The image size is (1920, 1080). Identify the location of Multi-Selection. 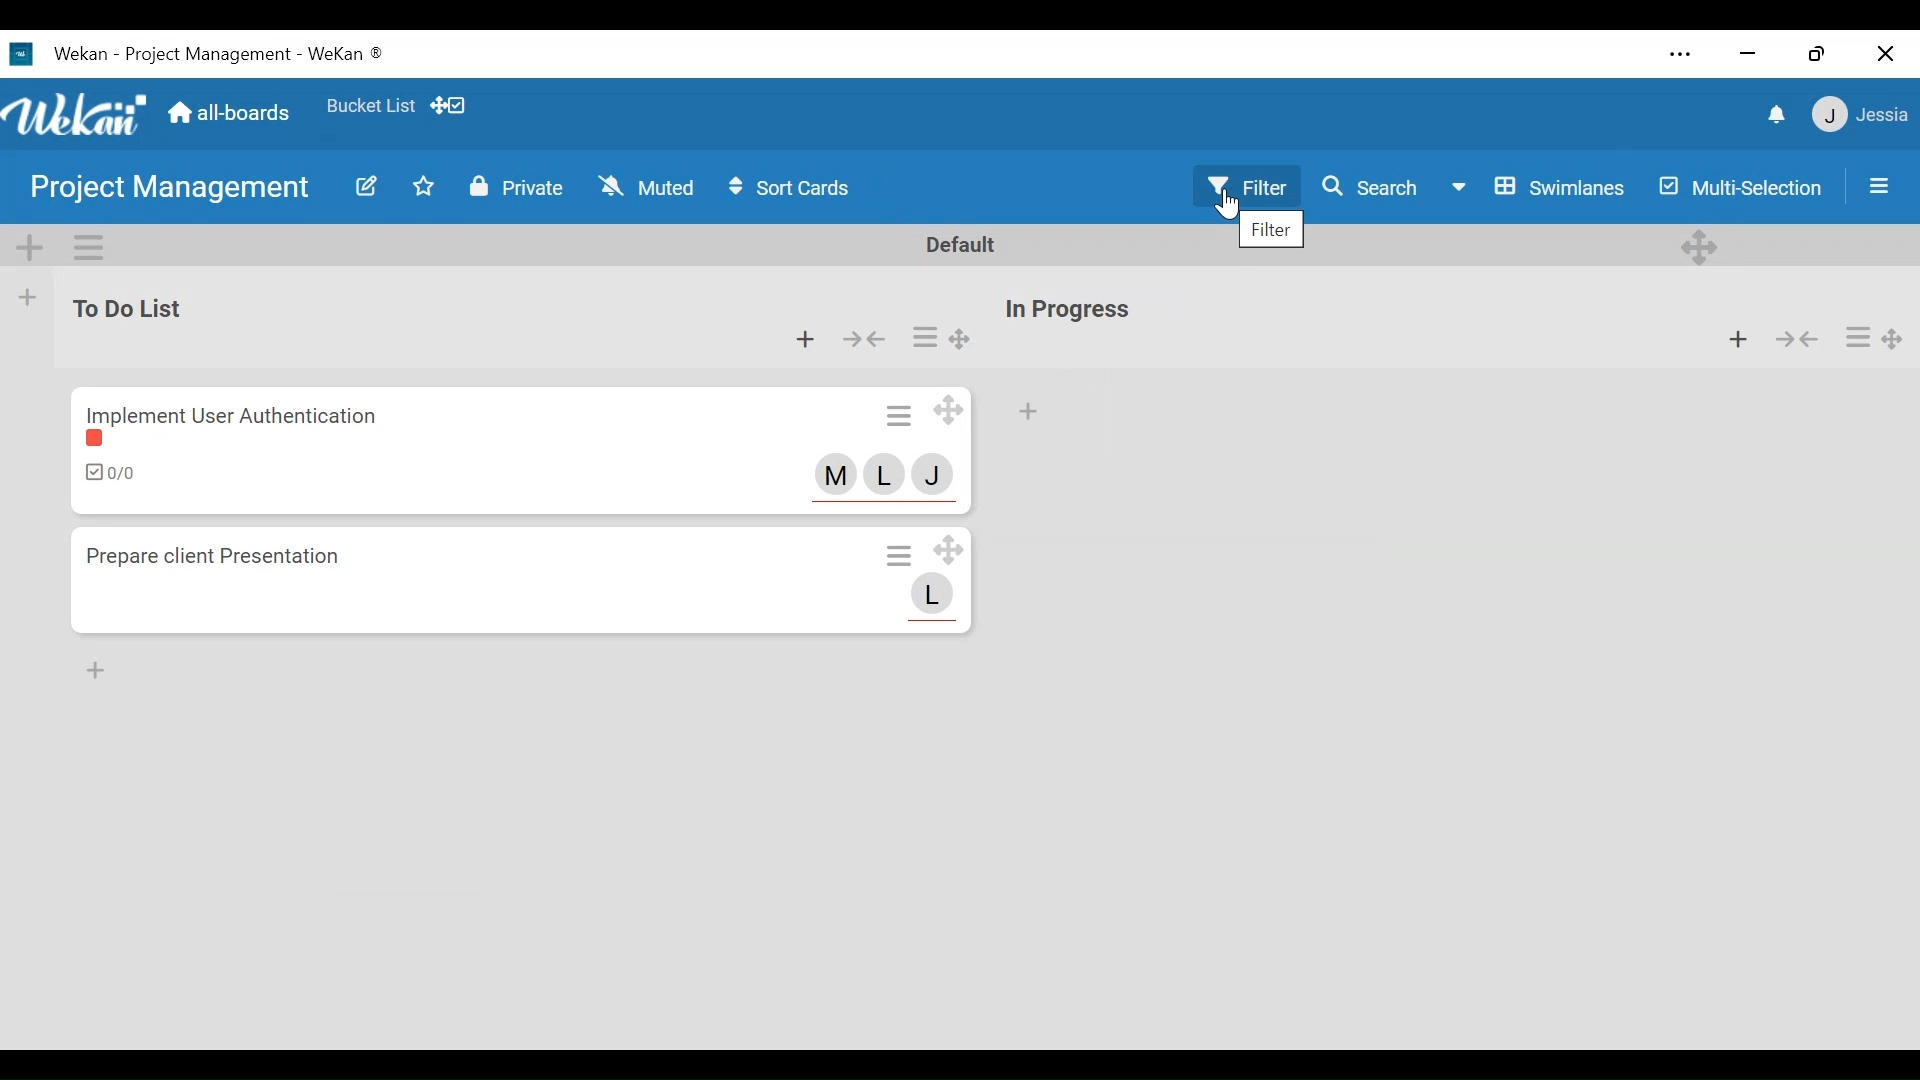
(1739, 186).